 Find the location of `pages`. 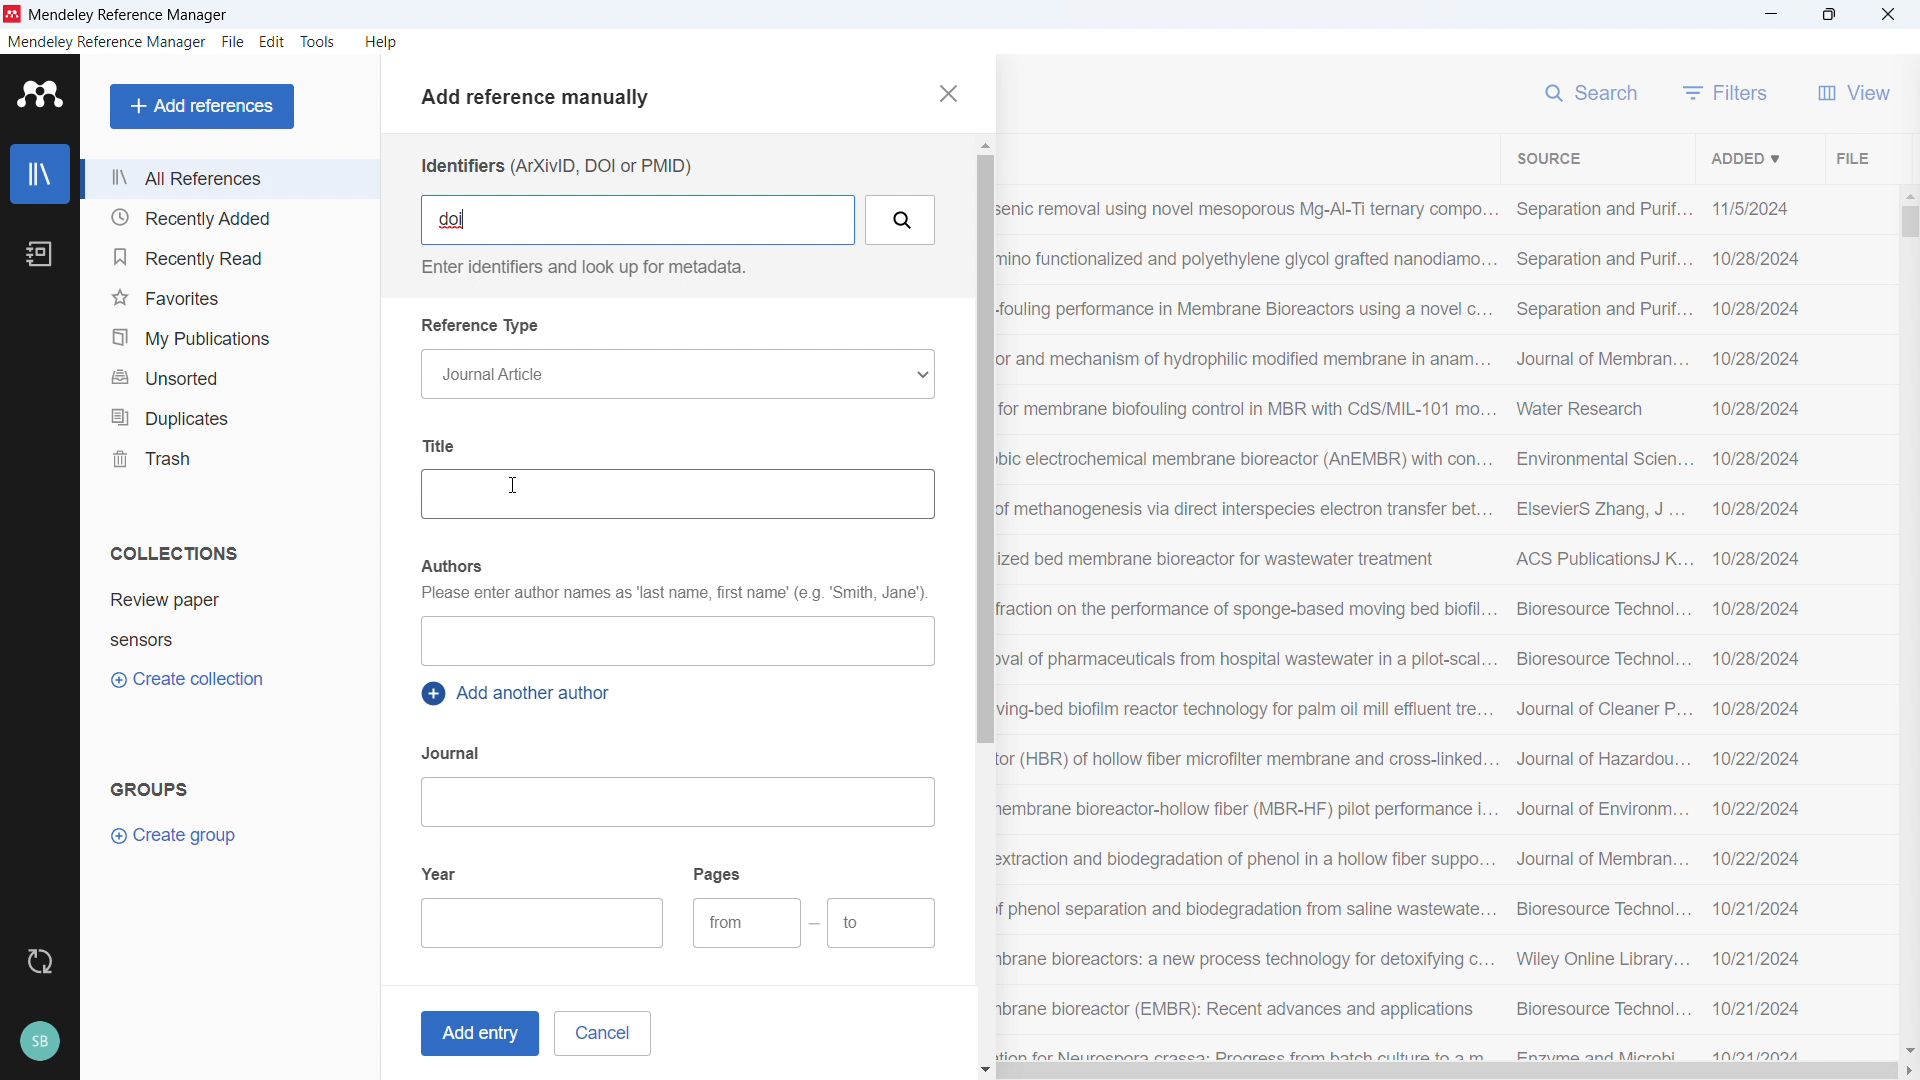

pages is located at coordinates (719, 873).